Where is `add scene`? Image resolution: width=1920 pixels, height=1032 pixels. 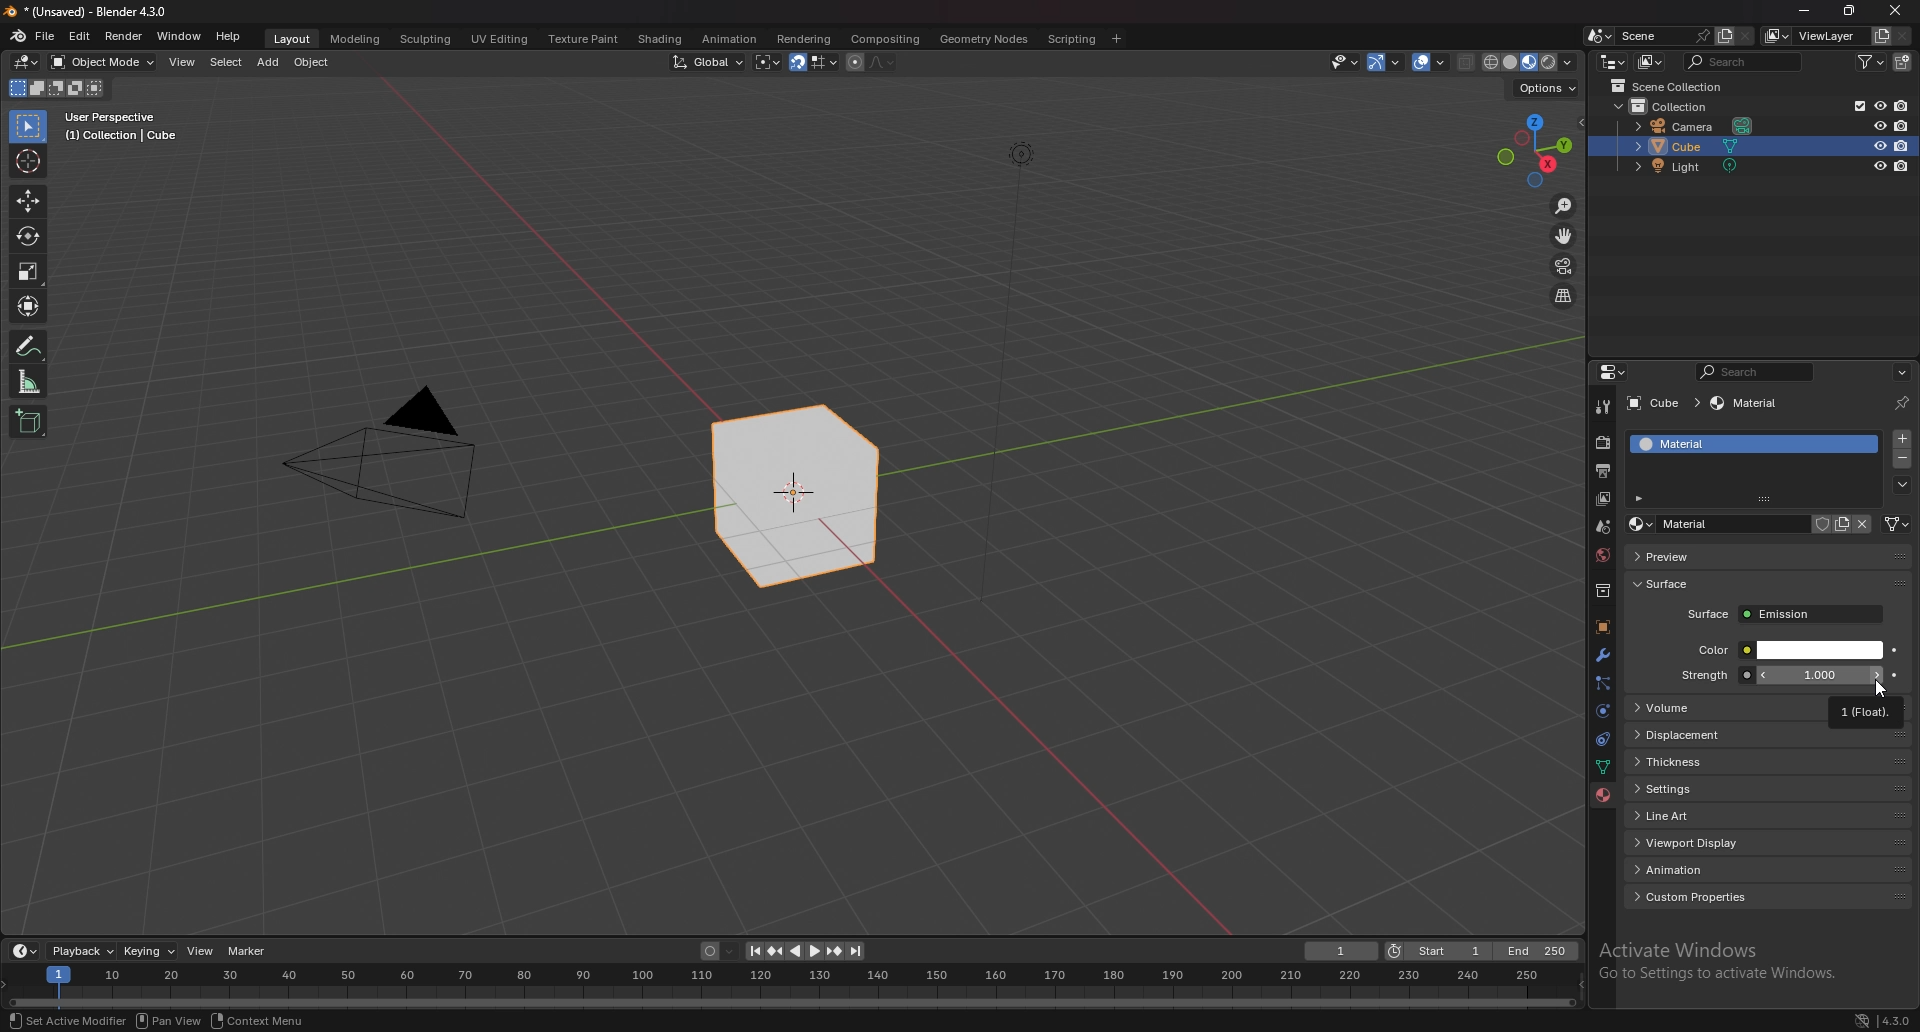 add scene is located at coordinates (1722, 35).